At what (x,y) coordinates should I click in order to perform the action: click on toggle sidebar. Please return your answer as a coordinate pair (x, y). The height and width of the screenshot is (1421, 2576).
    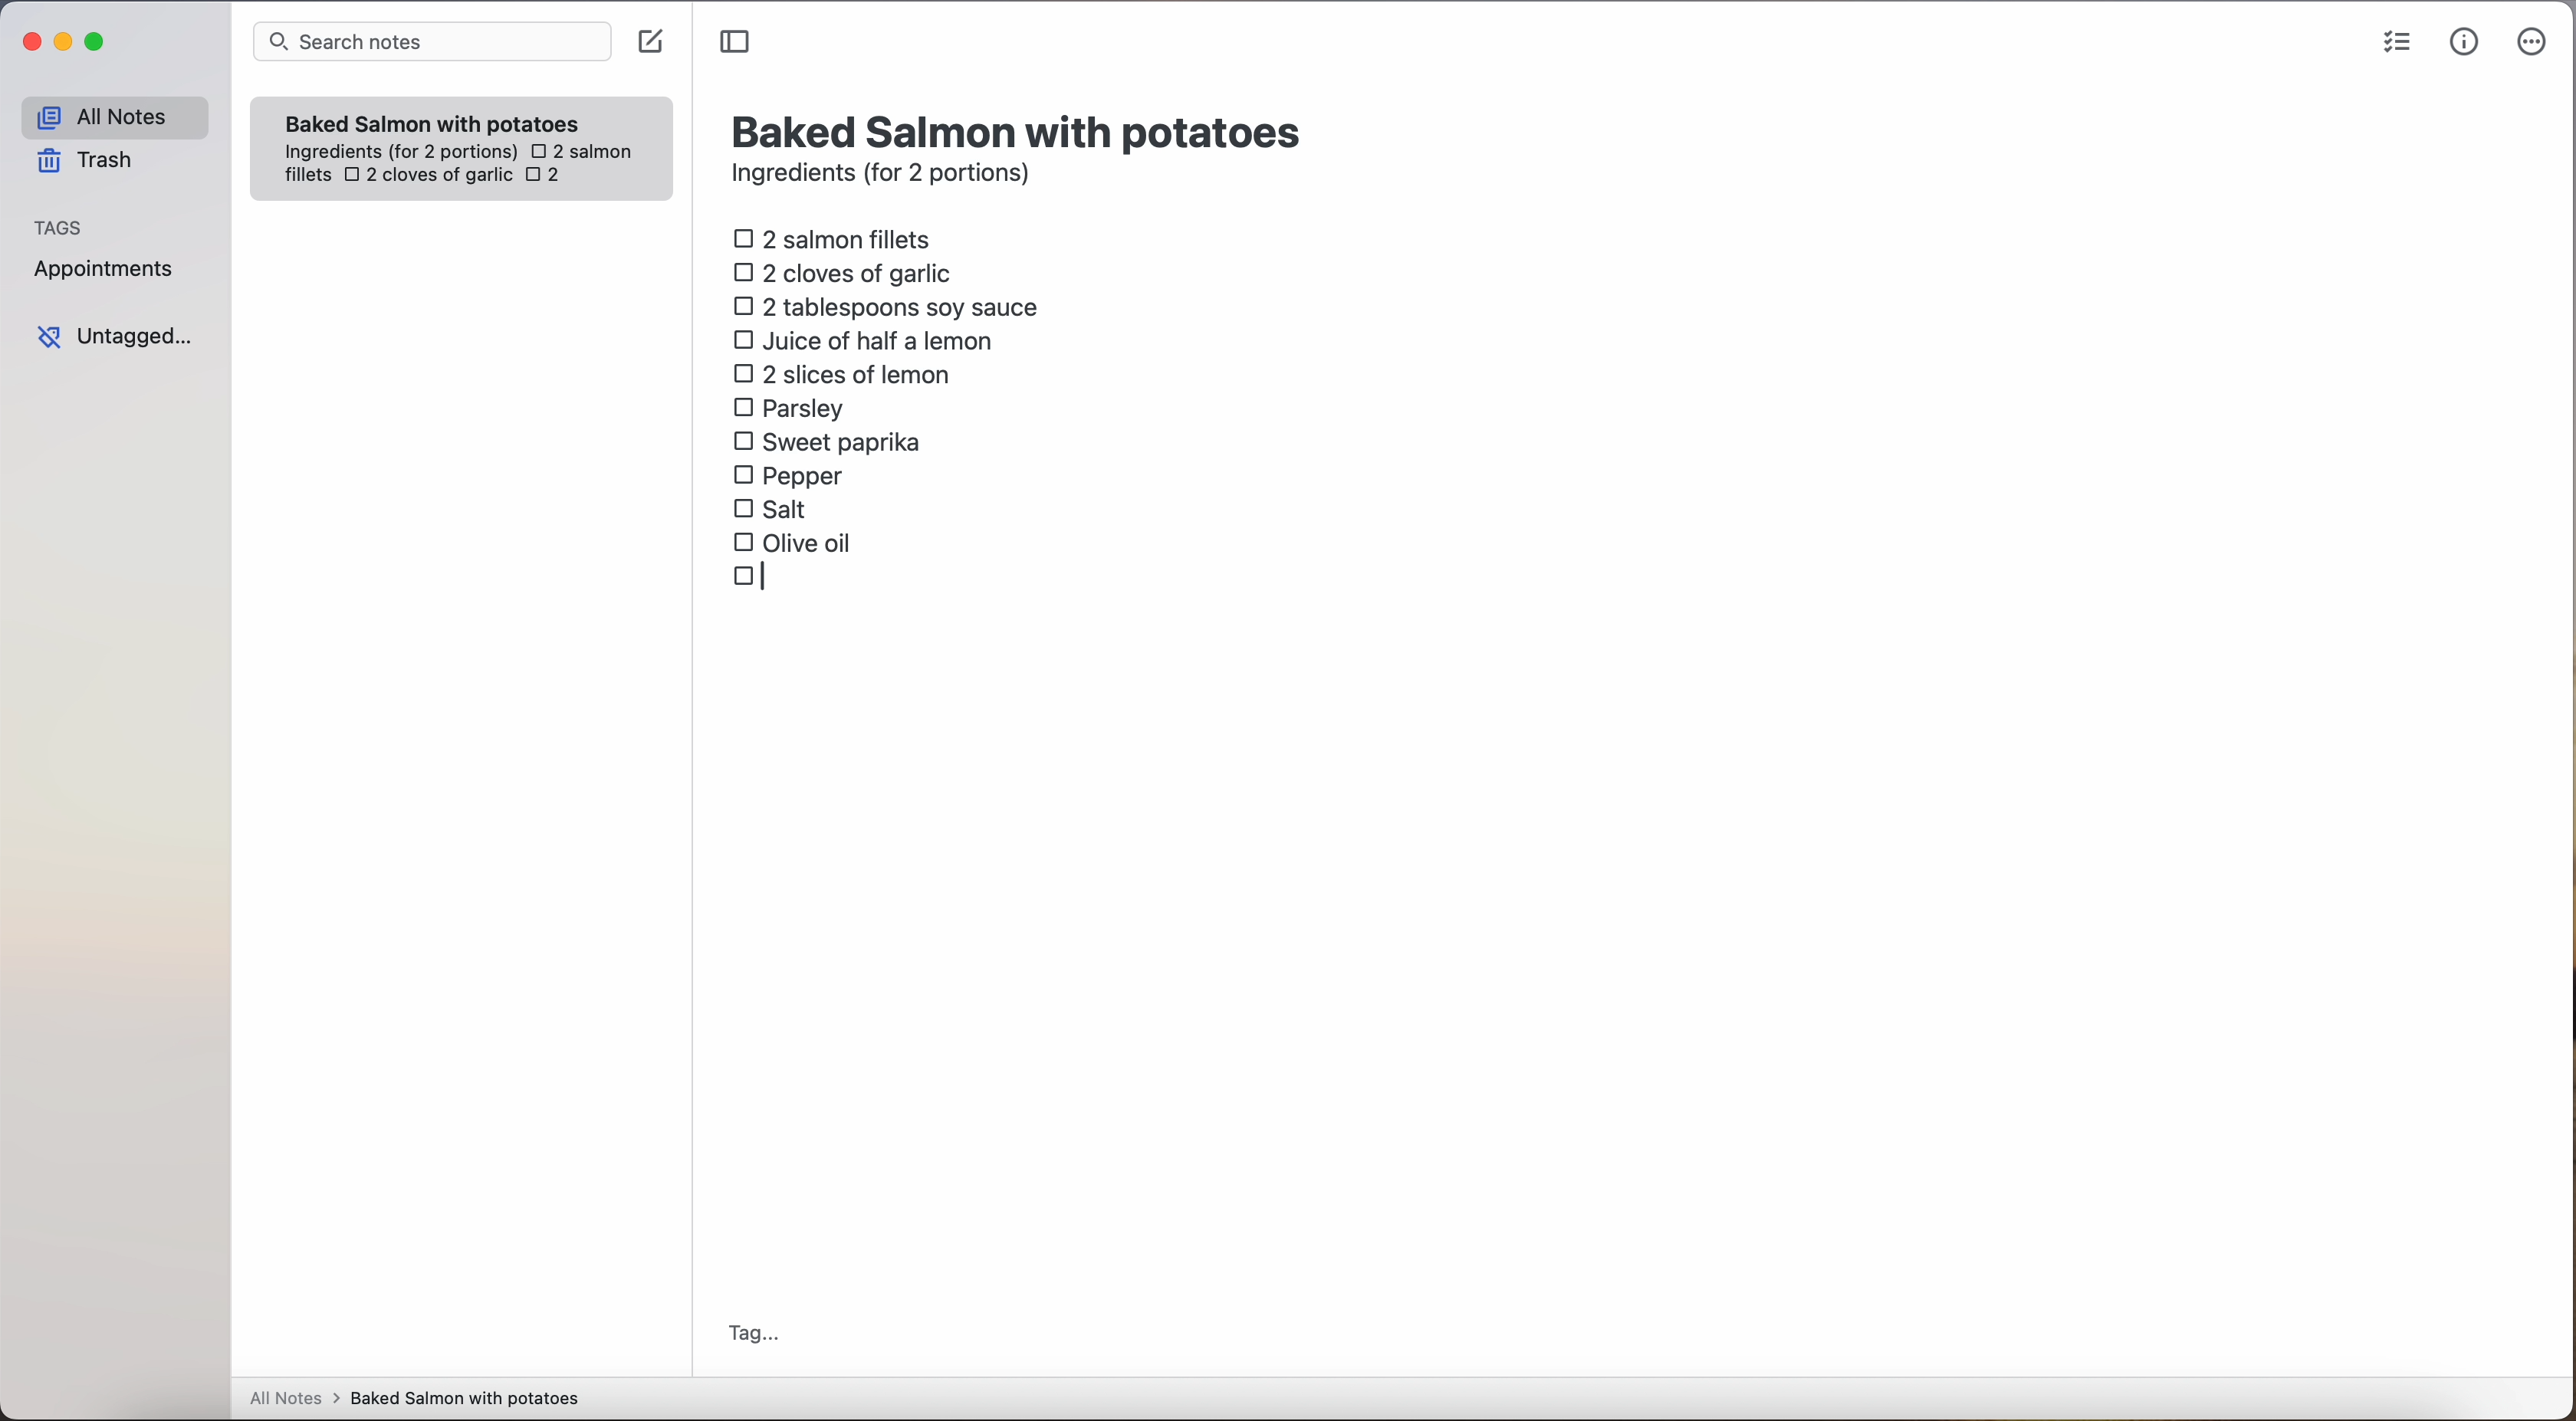
    Looking at the image, I should click on (737, 43).